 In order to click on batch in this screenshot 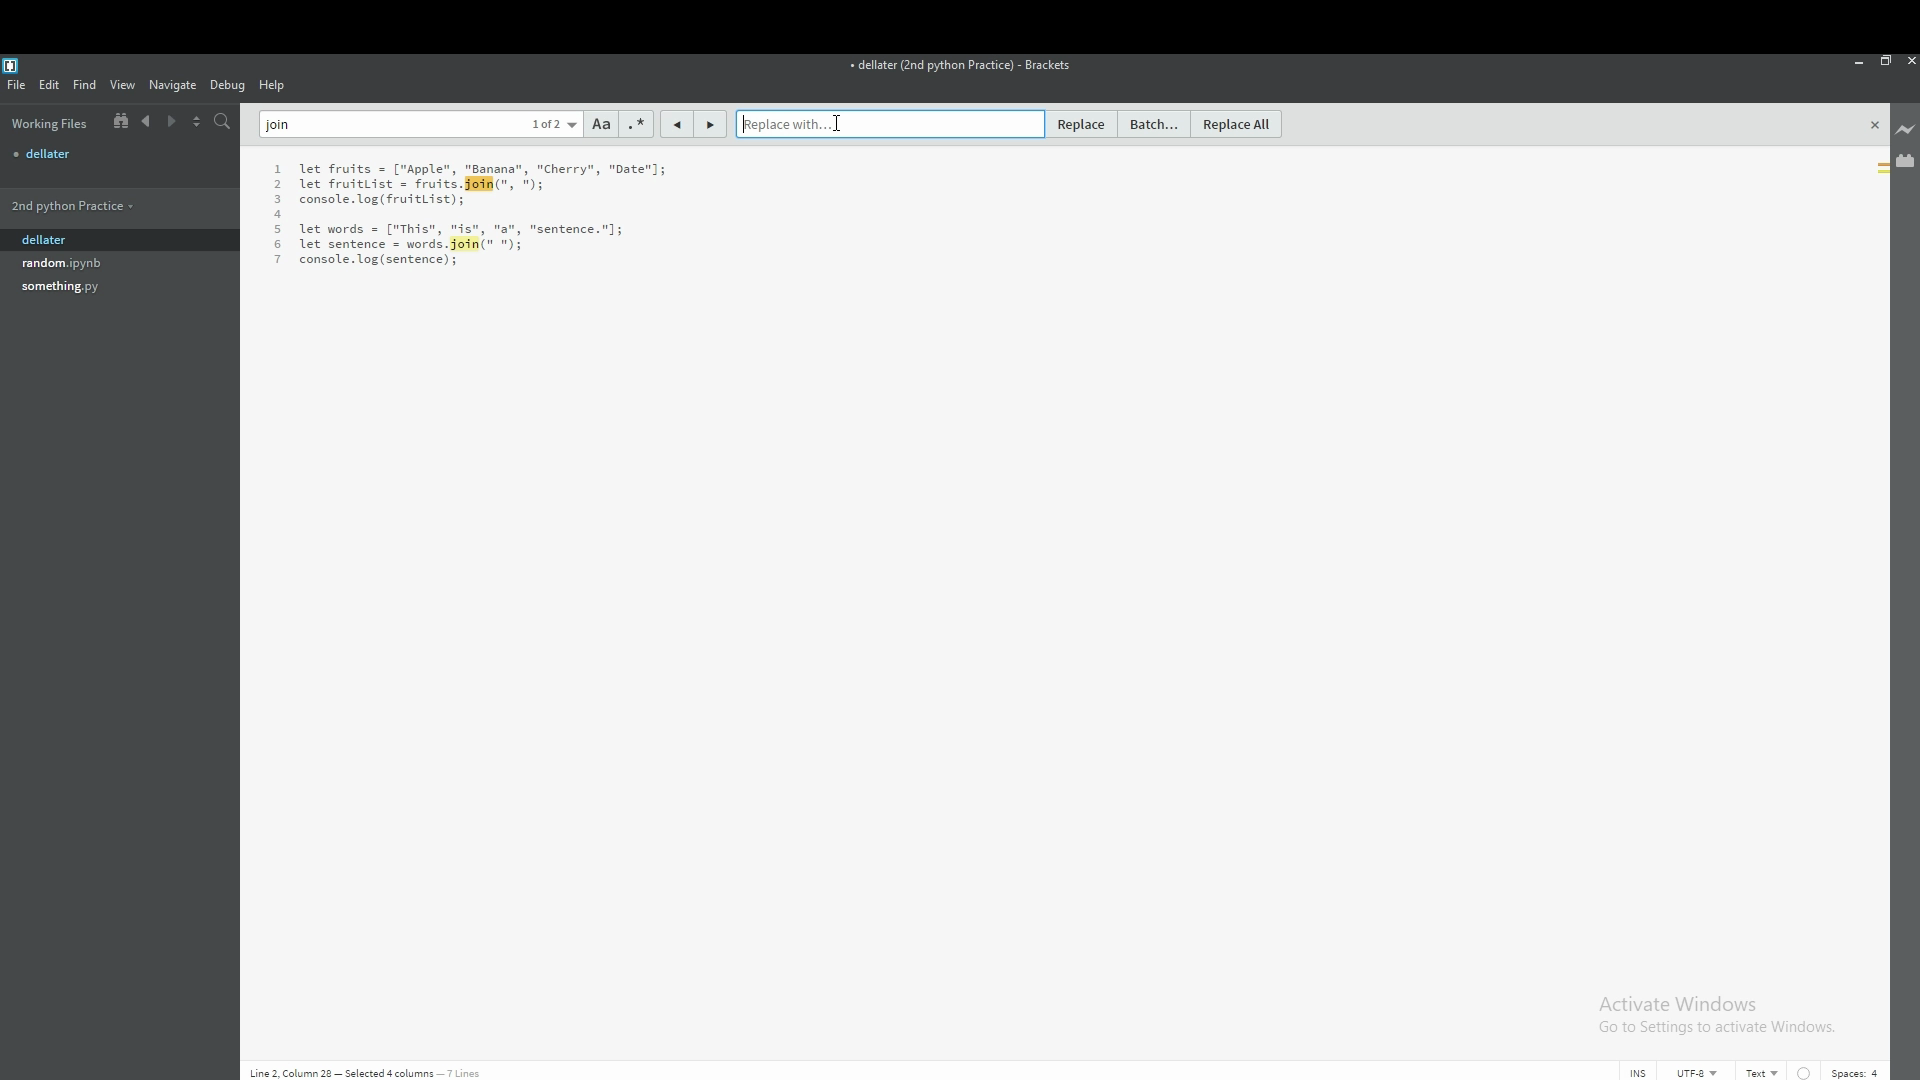, I will do `click(1156, 125)`.